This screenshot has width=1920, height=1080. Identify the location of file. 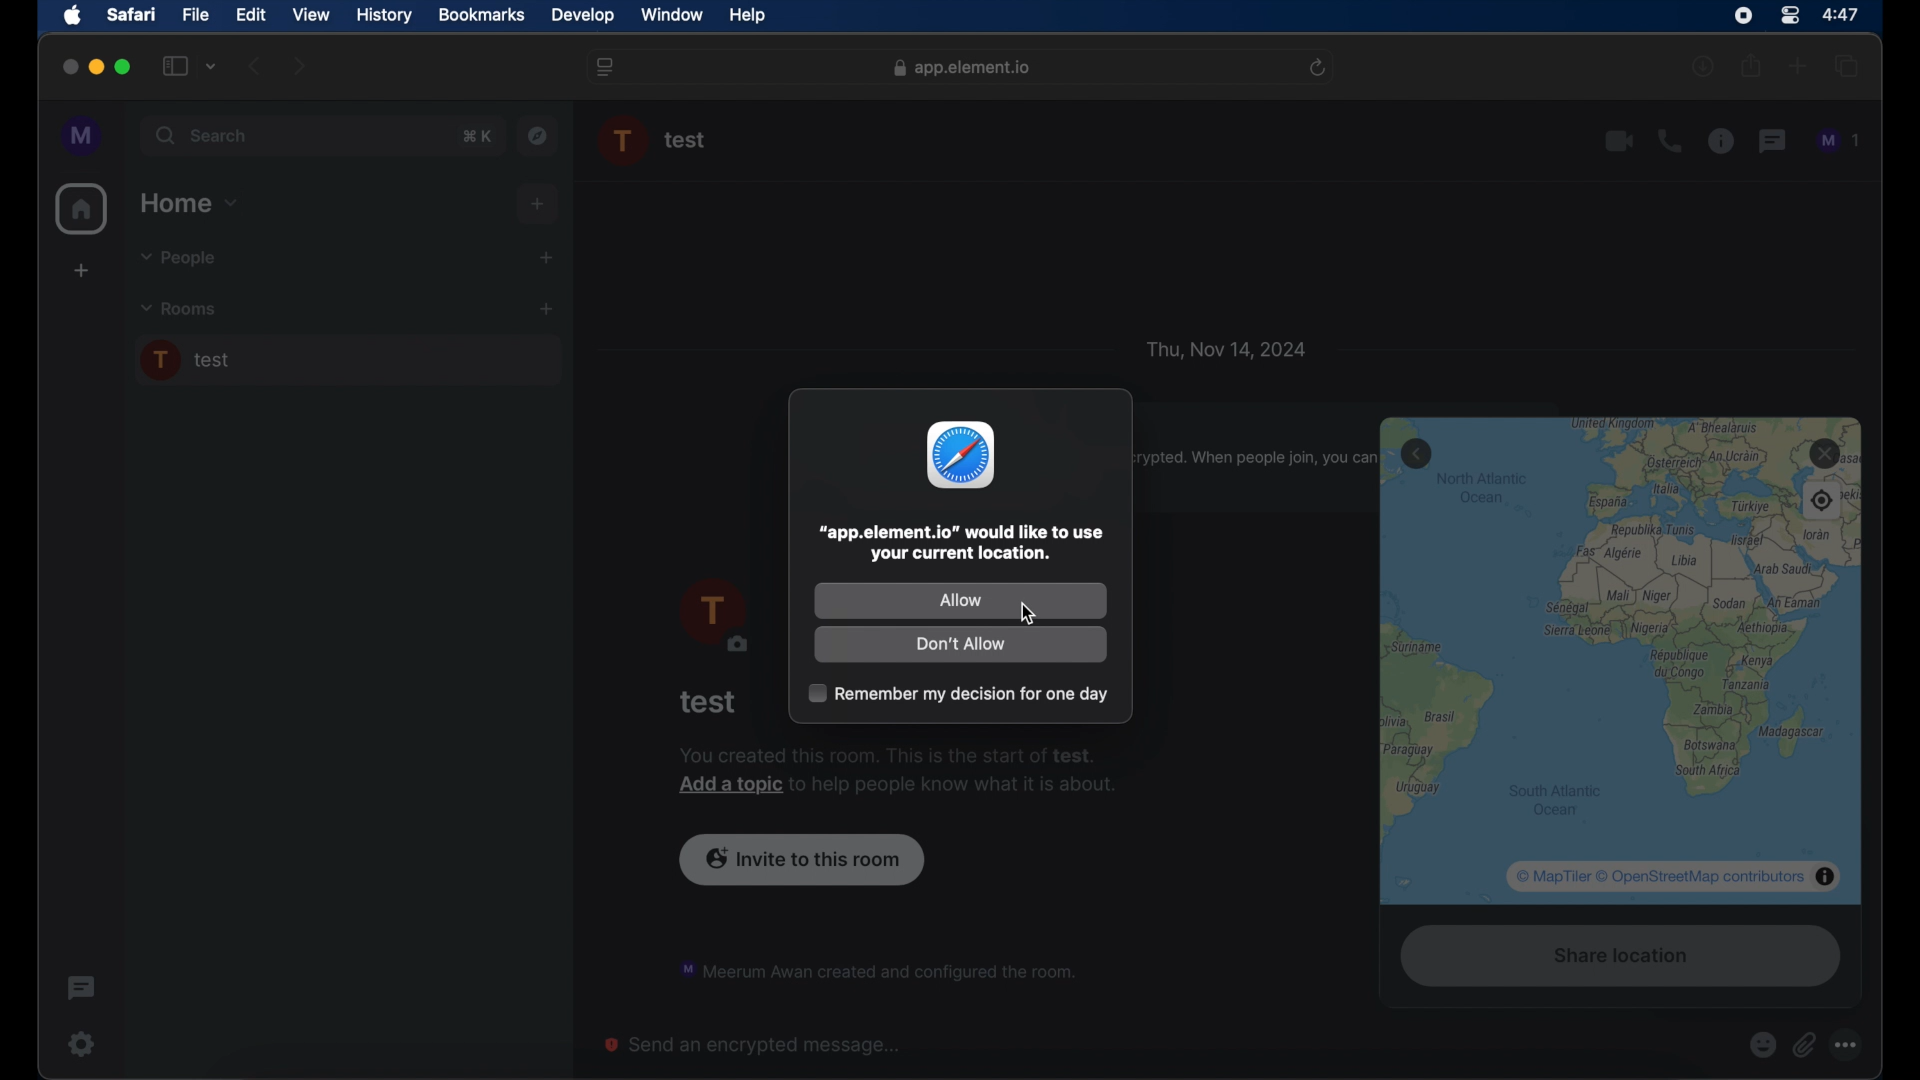
(197, 14).